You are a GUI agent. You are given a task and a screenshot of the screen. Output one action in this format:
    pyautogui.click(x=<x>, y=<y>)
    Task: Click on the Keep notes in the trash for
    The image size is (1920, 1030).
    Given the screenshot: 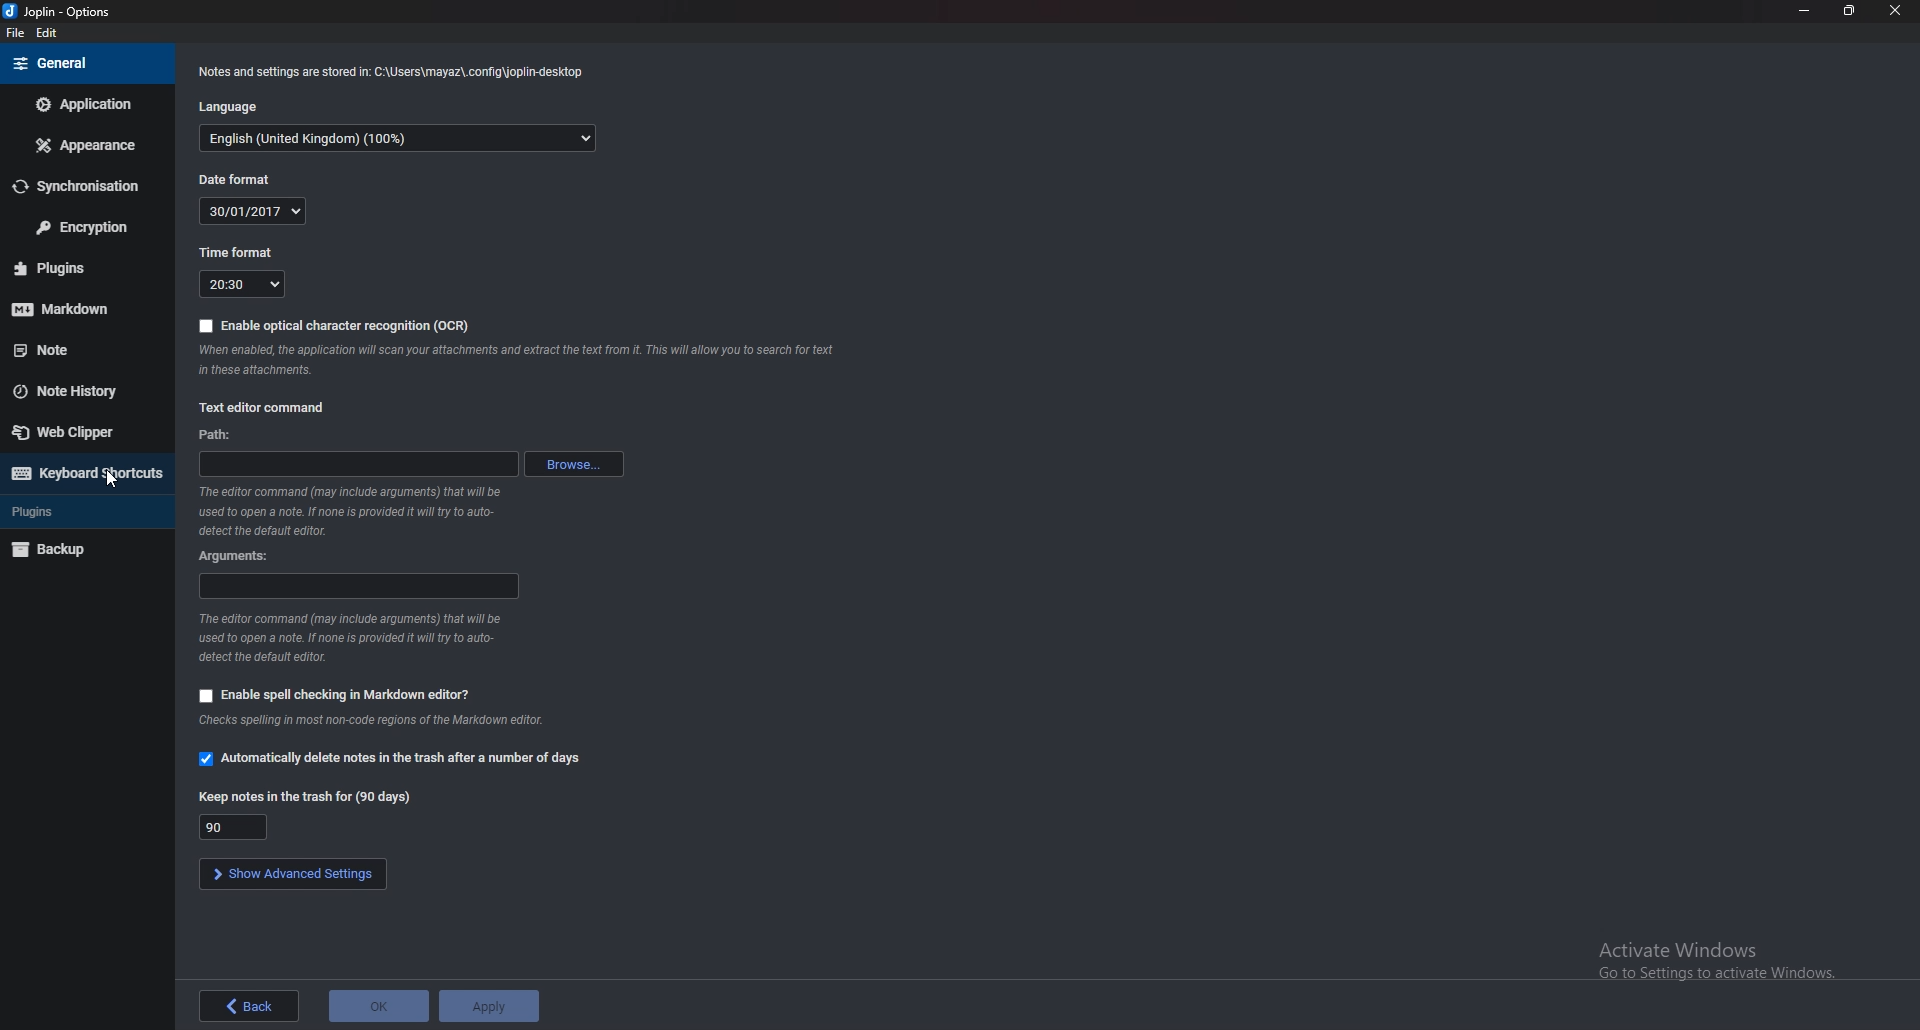 What is the action you would take?
    pyautogui.click(x=306, y=796)
    